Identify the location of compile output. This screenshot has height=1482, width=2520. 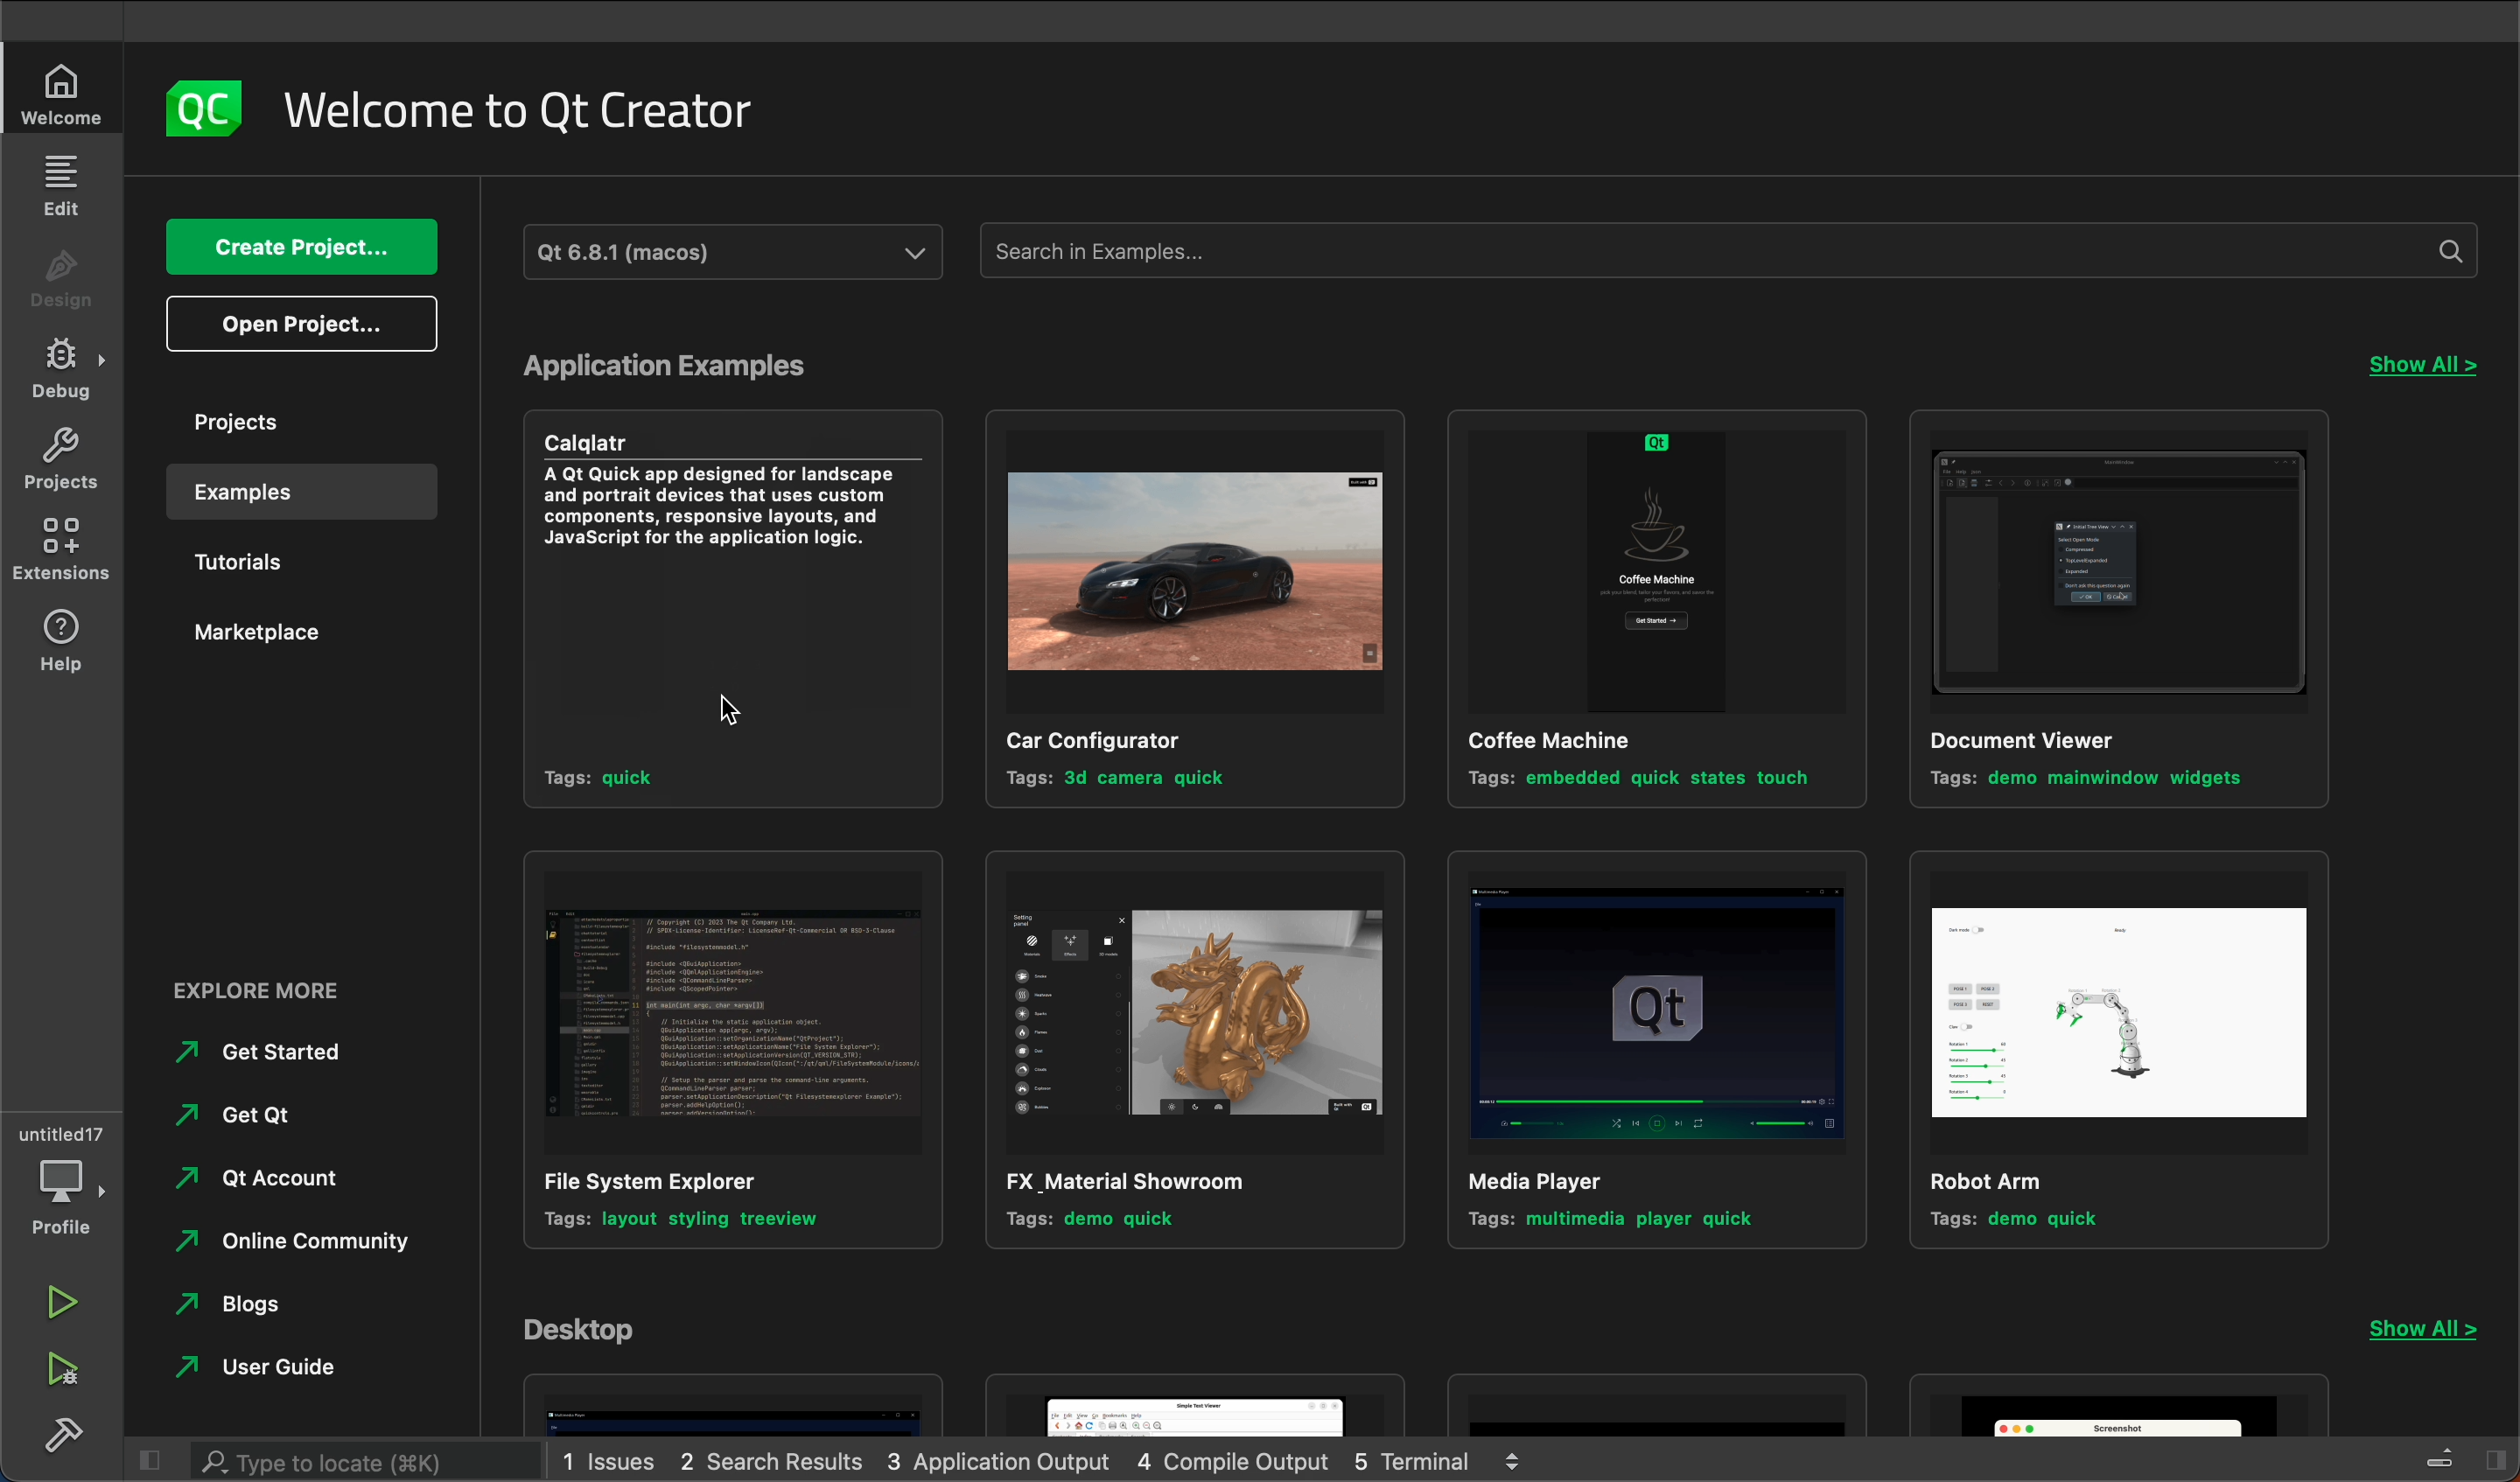
(1242, 1463).